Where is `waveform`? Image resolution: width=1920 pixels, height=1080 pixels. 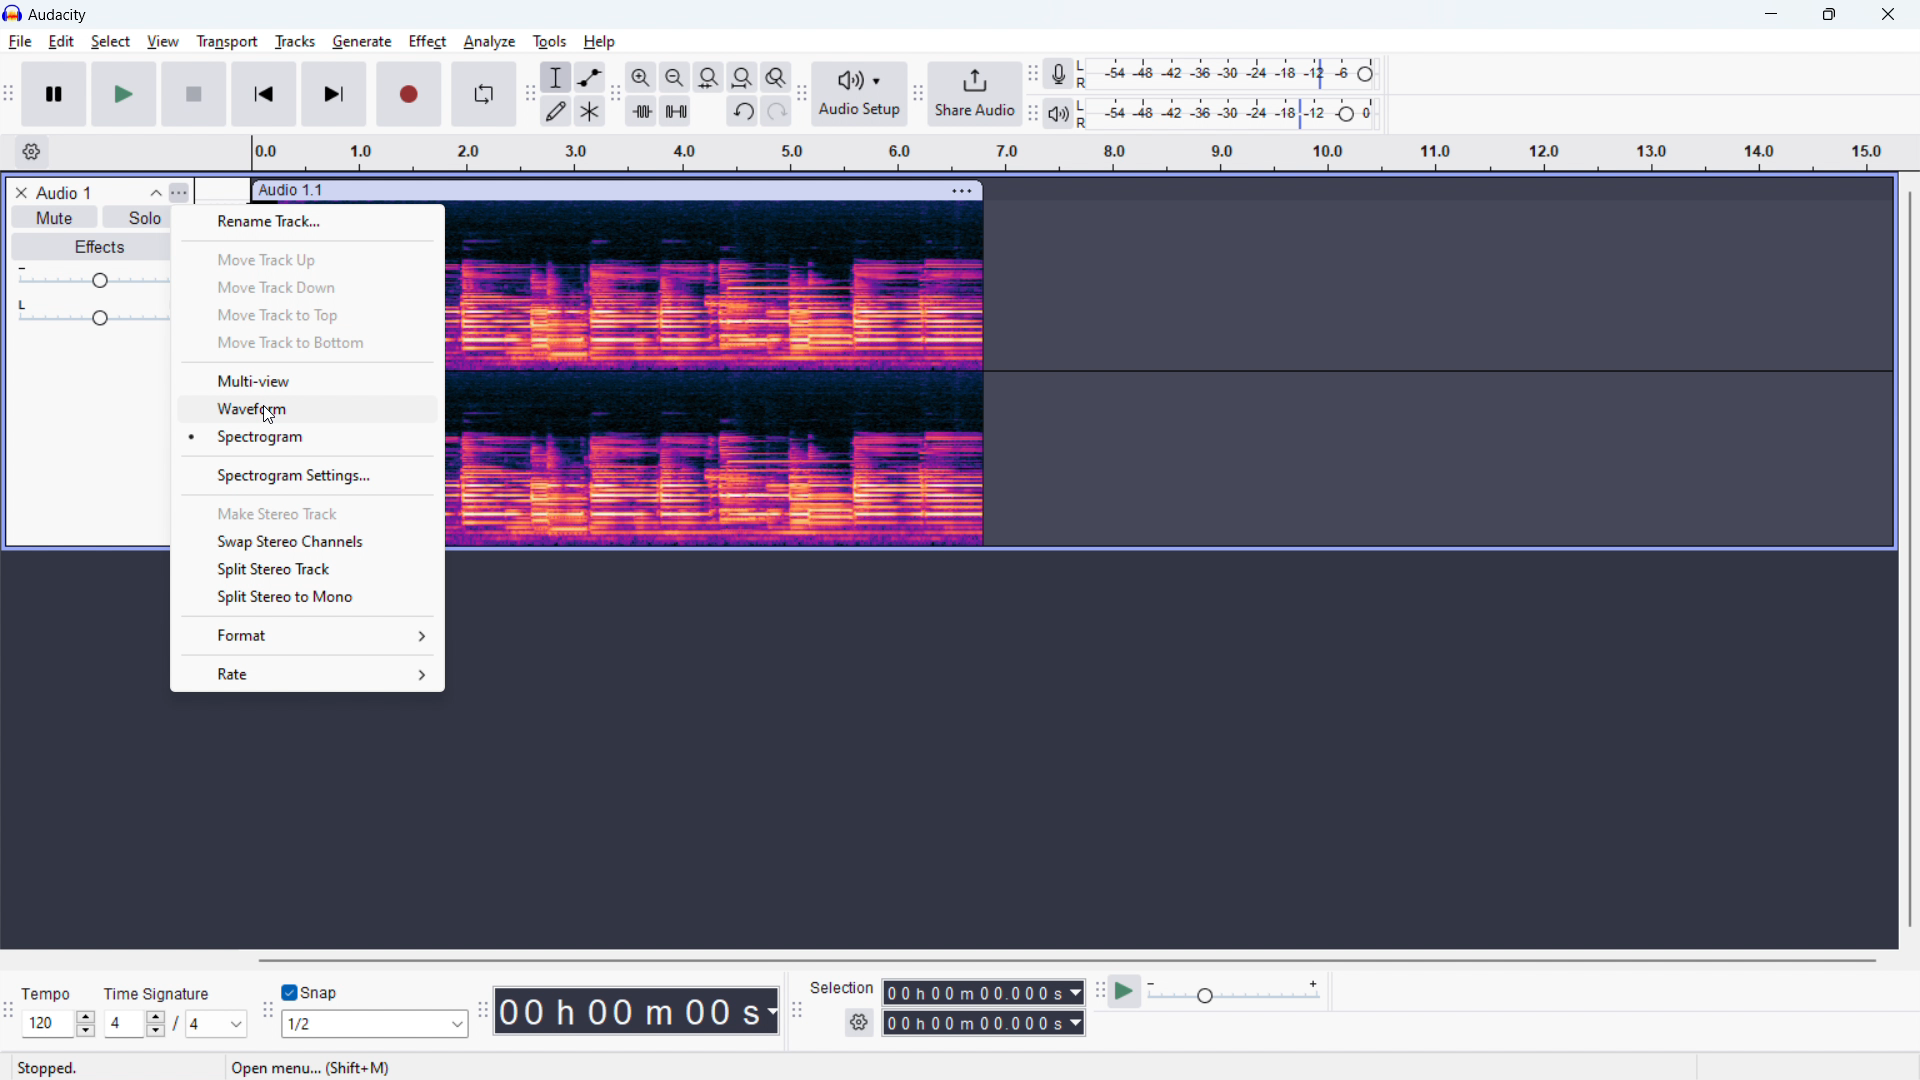
waveform is located at coordinates (310, 408).